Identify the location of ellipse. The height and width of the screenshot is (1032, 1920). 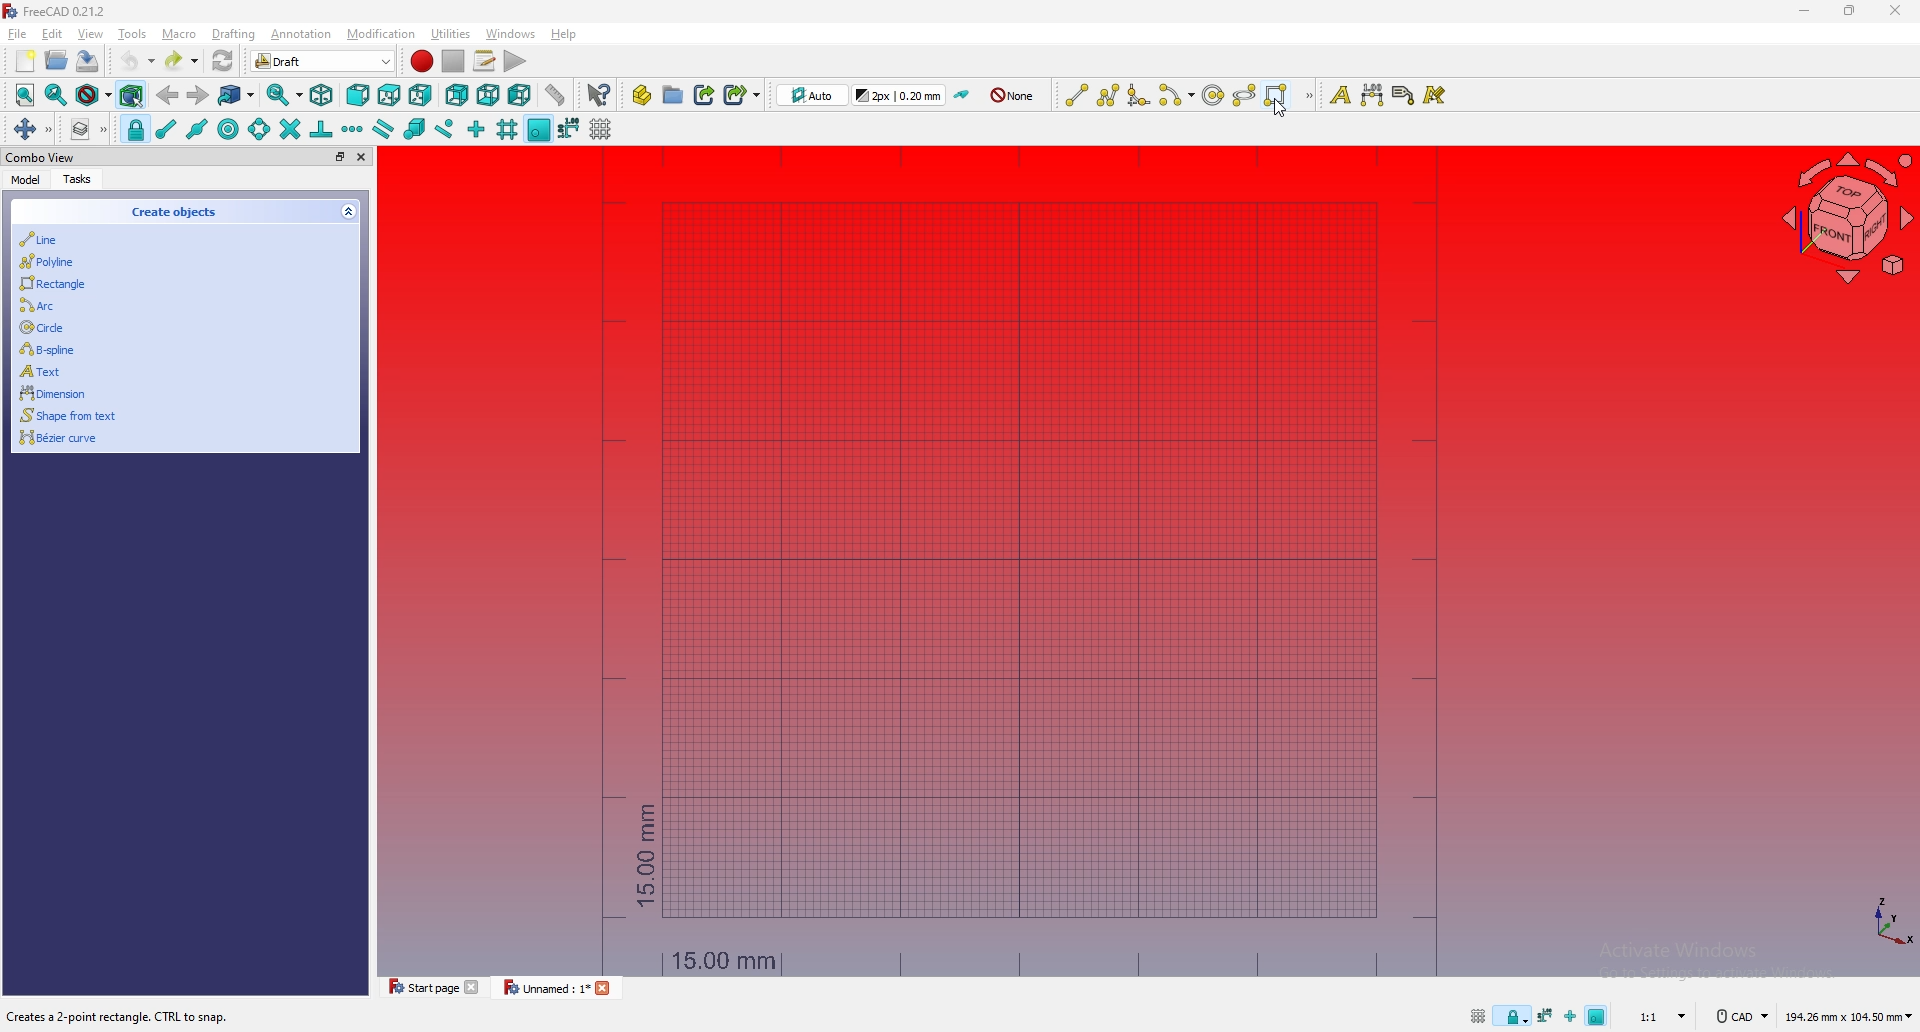
(1245, 94).